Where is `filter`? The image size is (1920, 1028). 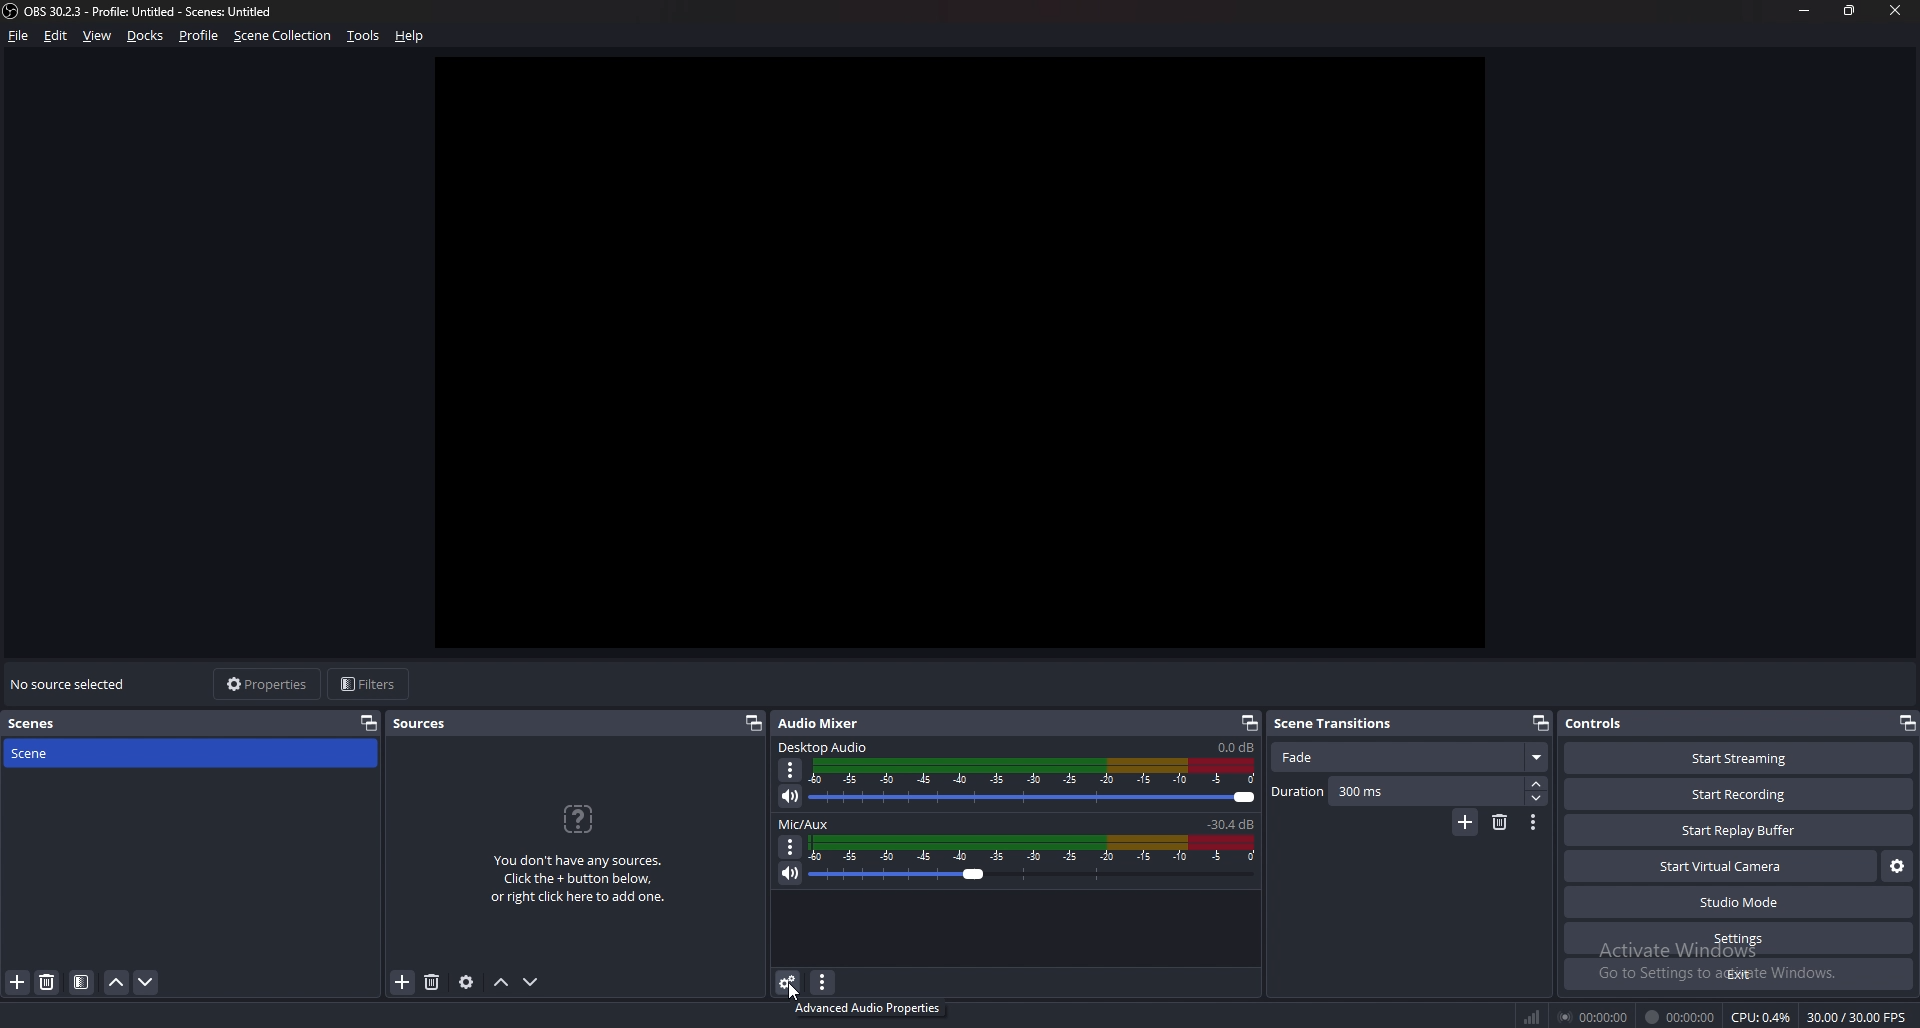
filter is located at coordinates (81, 983).